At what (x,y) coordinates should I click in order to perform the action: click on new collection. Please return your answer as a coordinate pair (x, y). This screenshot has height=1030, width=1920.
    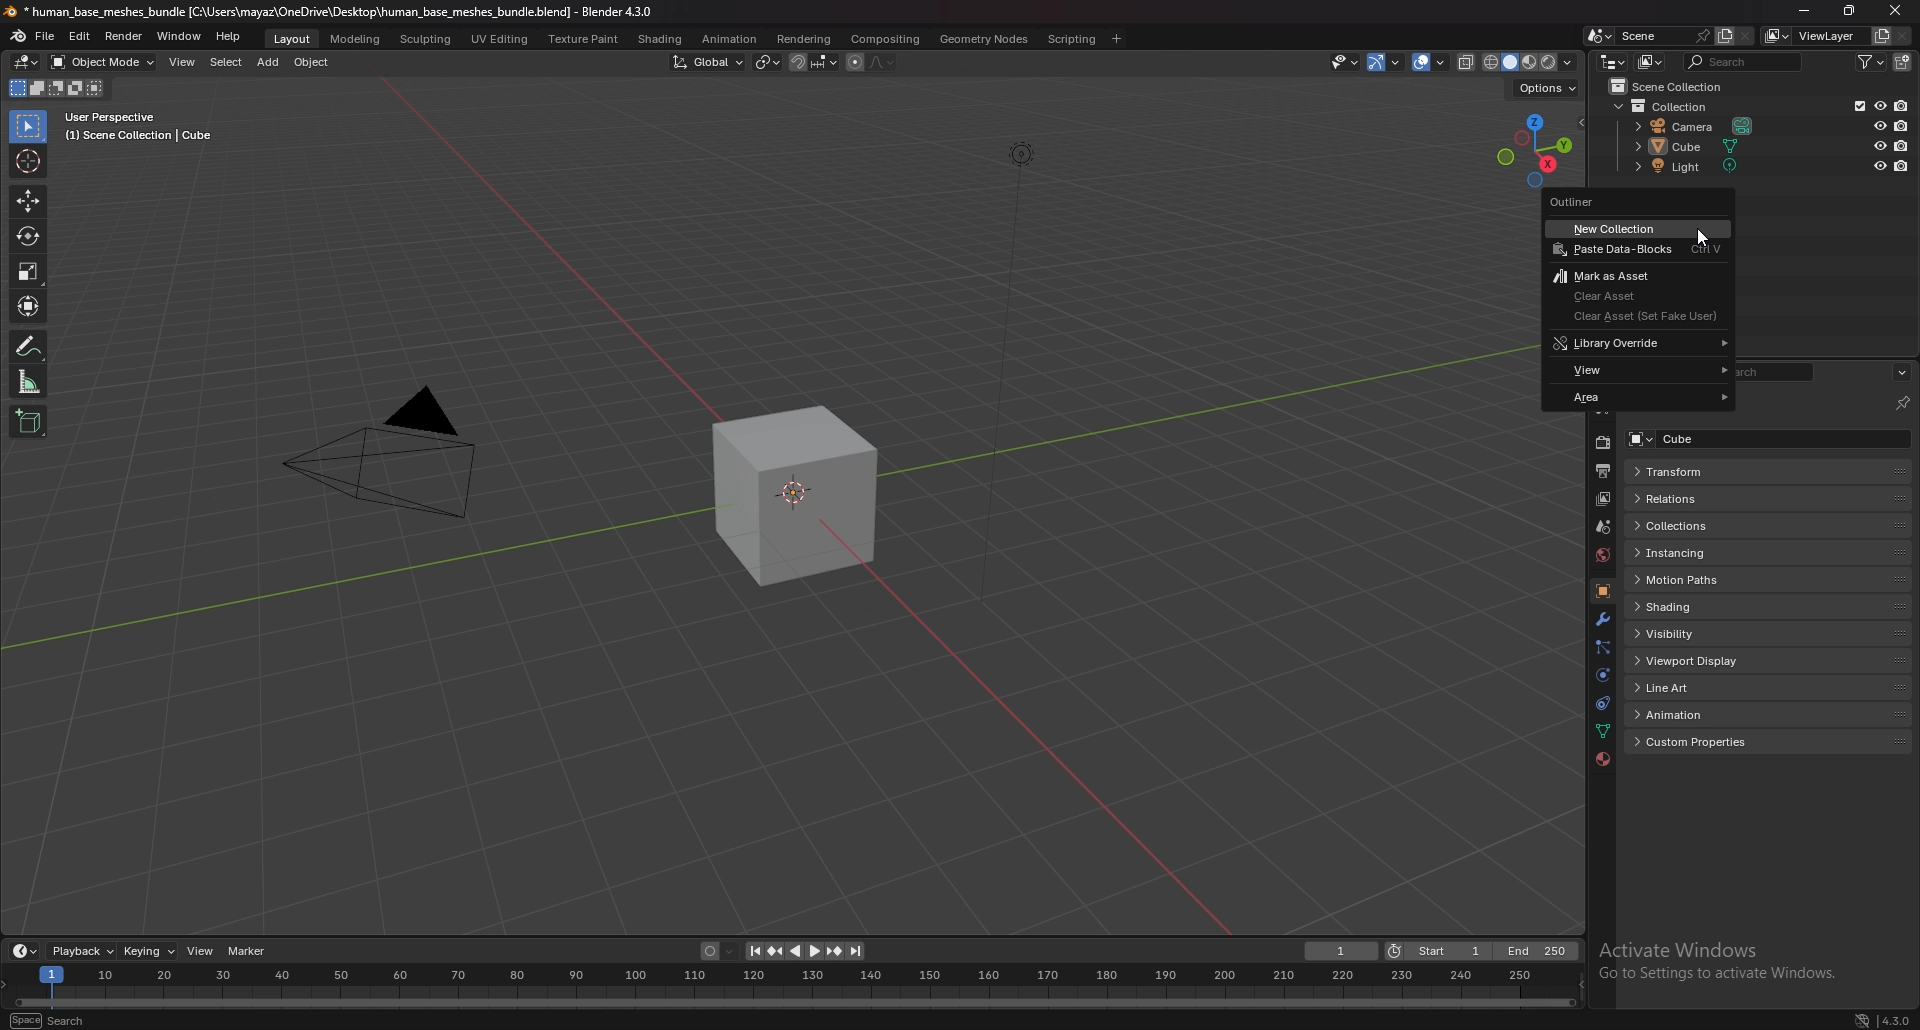
    Looking at the image, I should click on (1639, 229).